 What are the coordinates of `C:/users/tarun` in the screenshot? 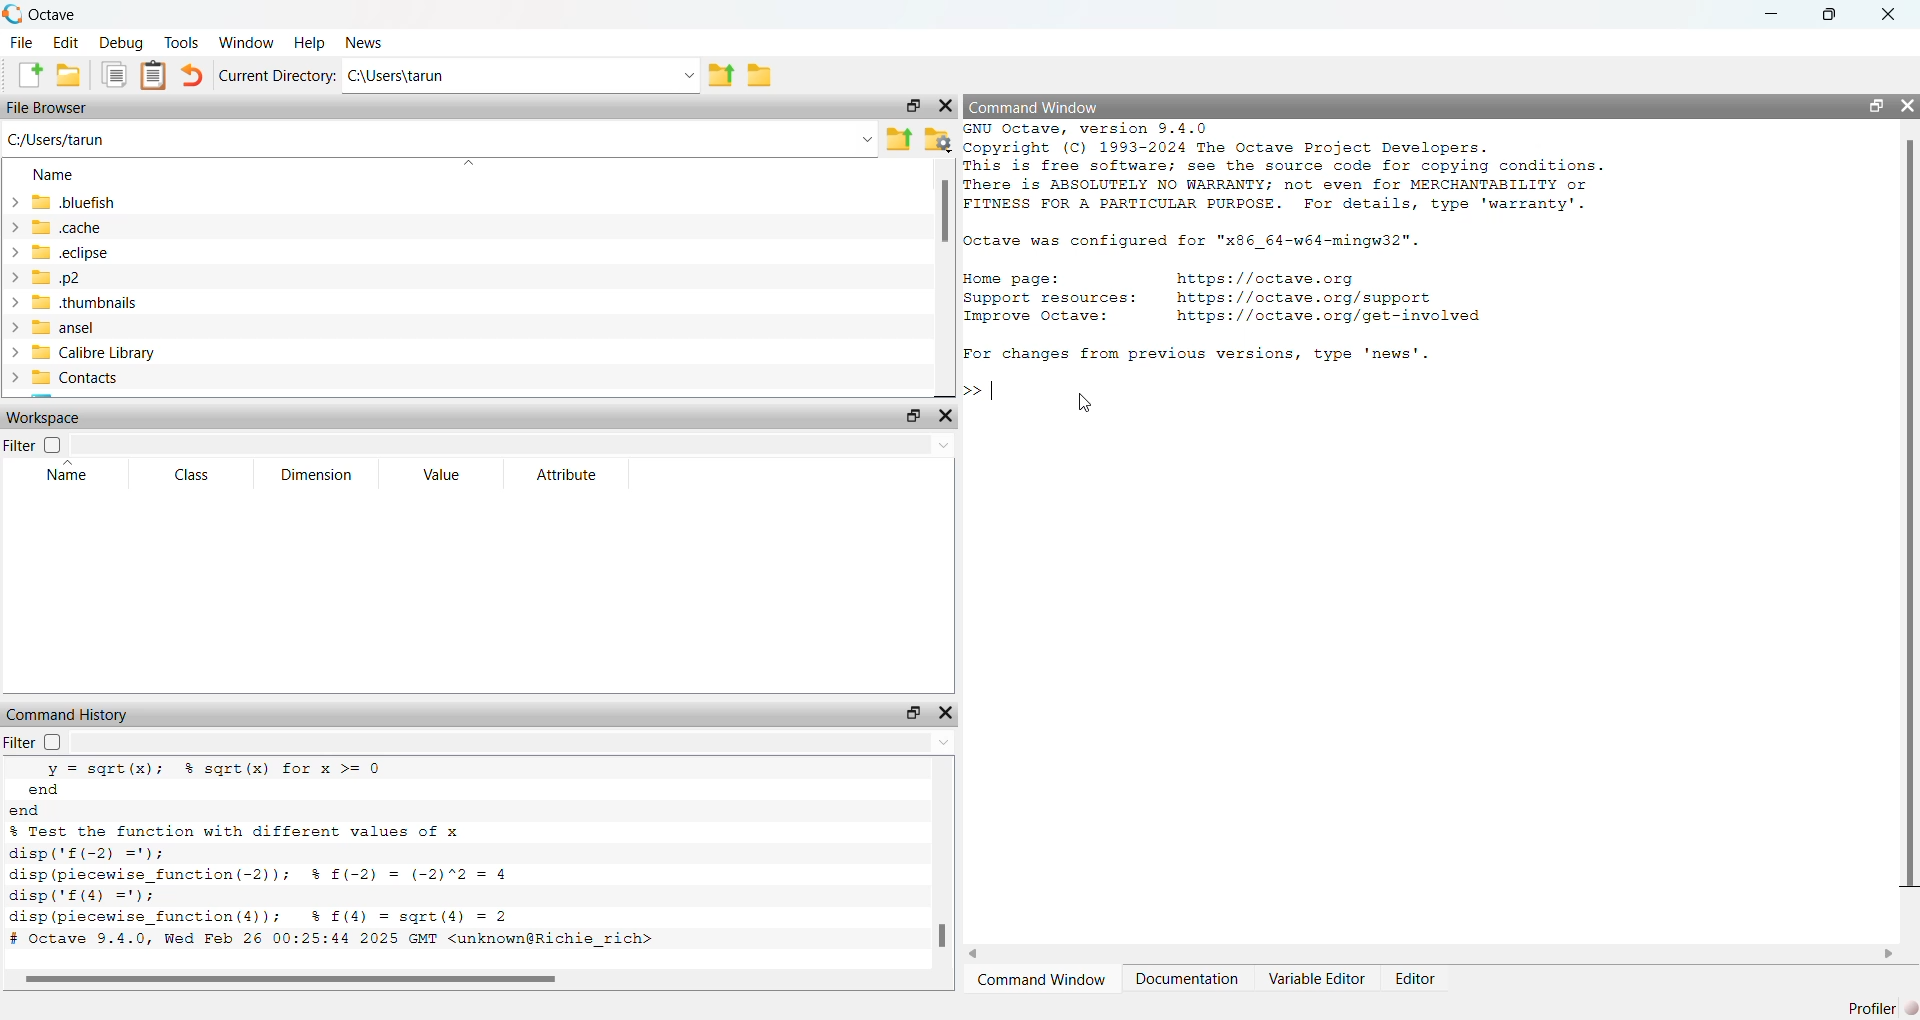 It's located at (439, 138).